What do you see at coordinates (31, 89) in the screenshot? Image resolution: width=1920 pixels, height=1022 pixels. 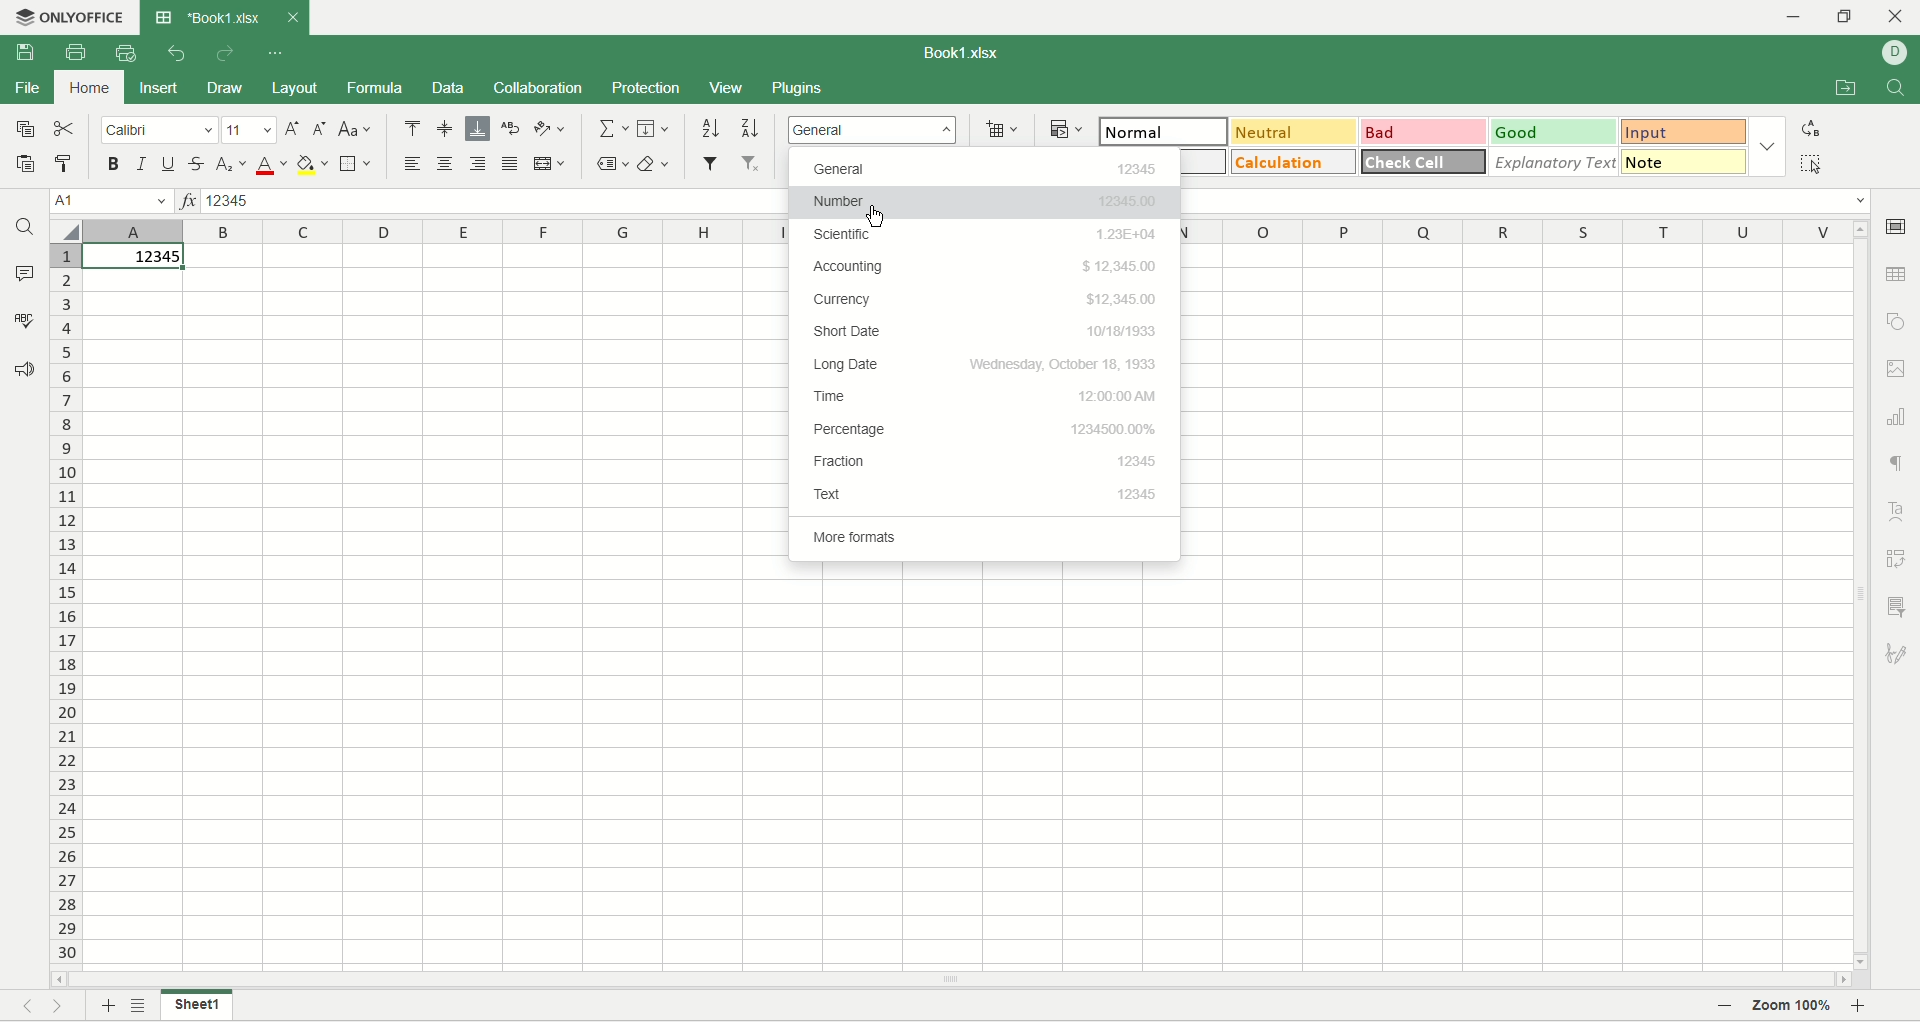 I see `file` at bounding box center [31, 89].